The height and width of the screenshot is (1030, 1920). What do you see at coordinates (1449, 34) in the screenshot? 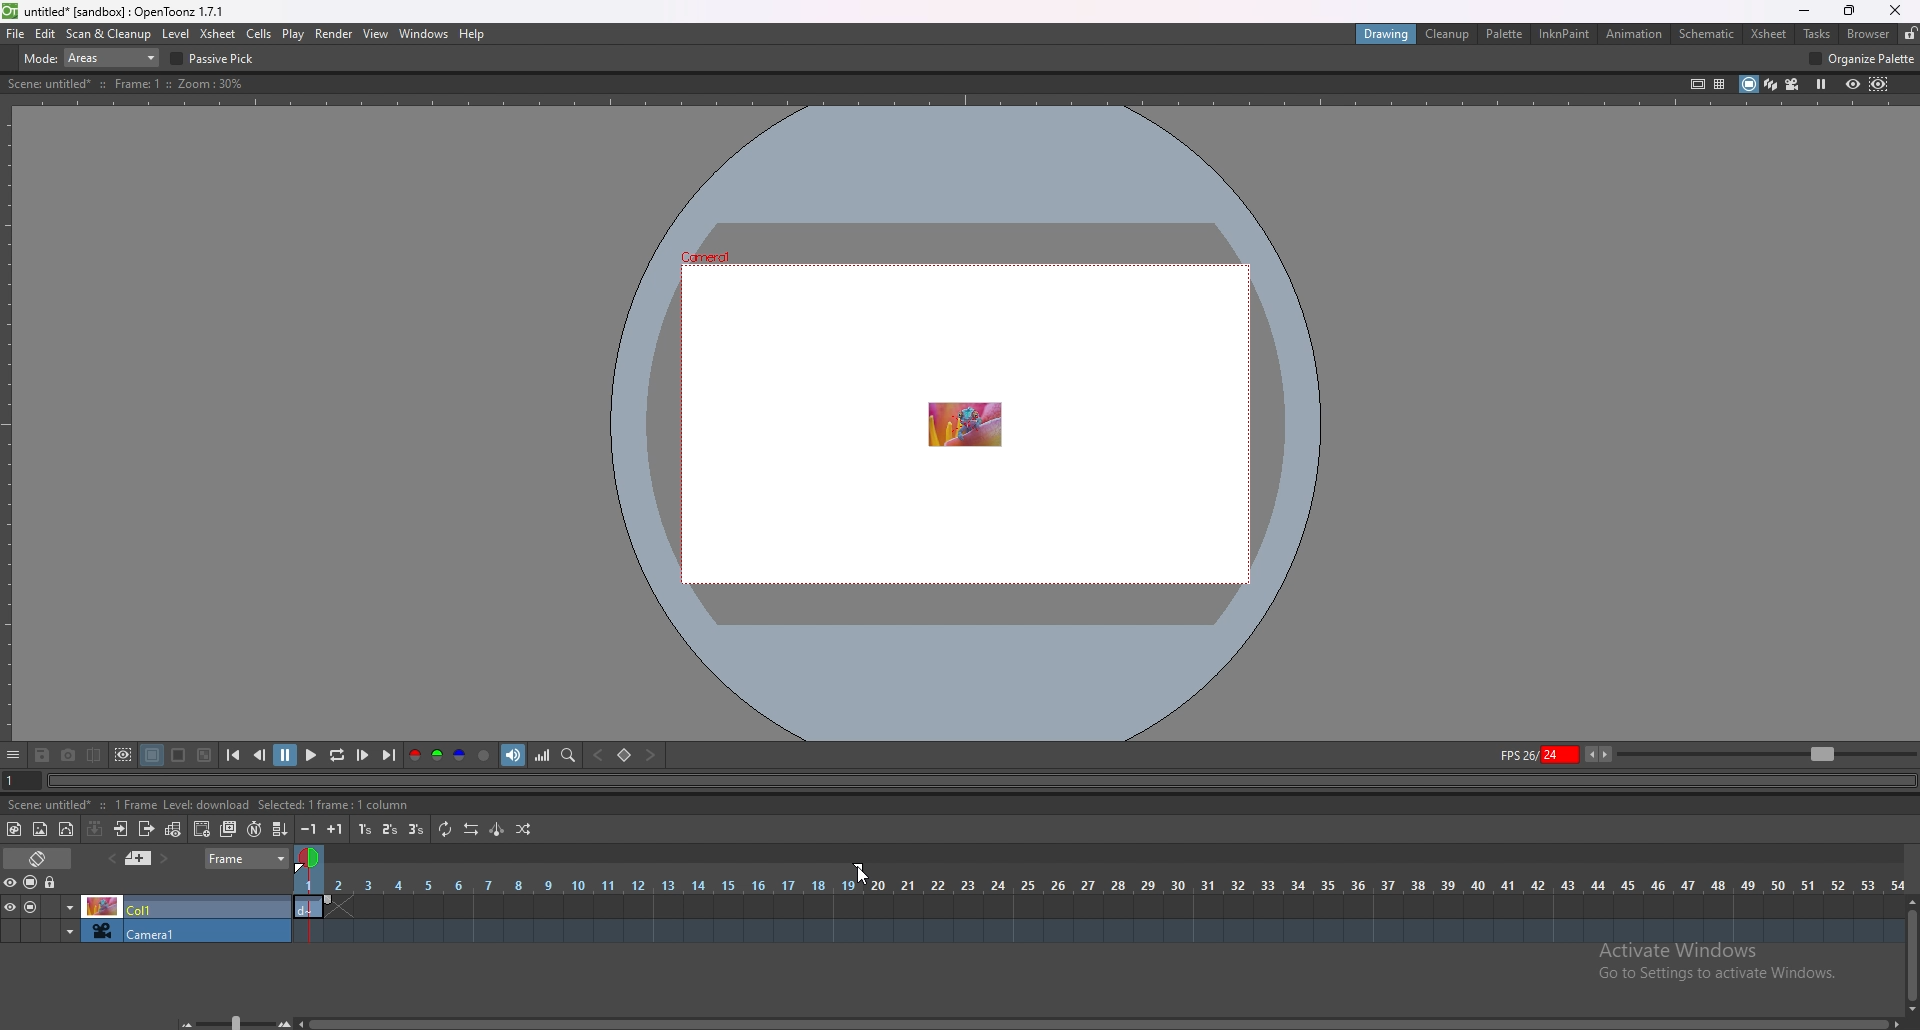
I see `cleanup` at bounding box center [1449, 34].